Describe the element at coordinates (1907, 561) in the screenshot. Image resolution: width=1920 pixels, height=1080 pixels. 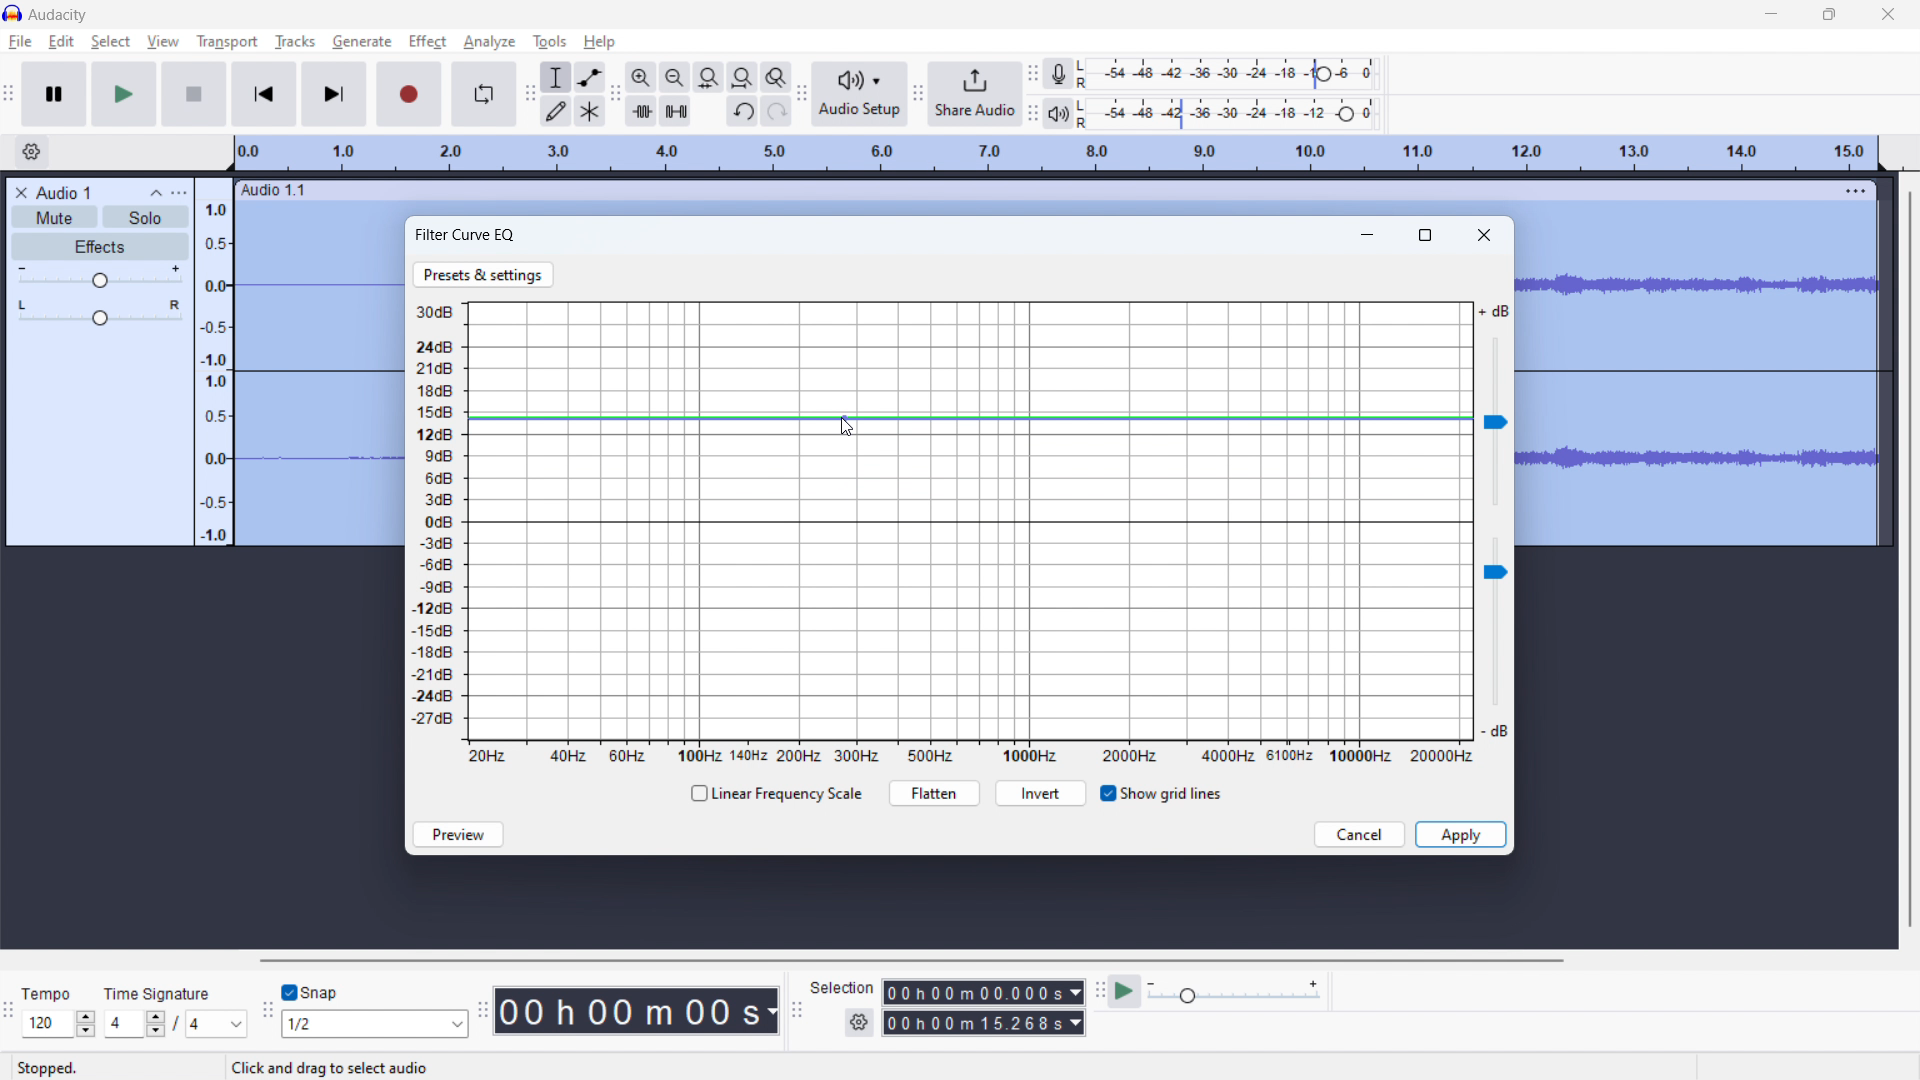
I see `vertical scroll bar` at that location.